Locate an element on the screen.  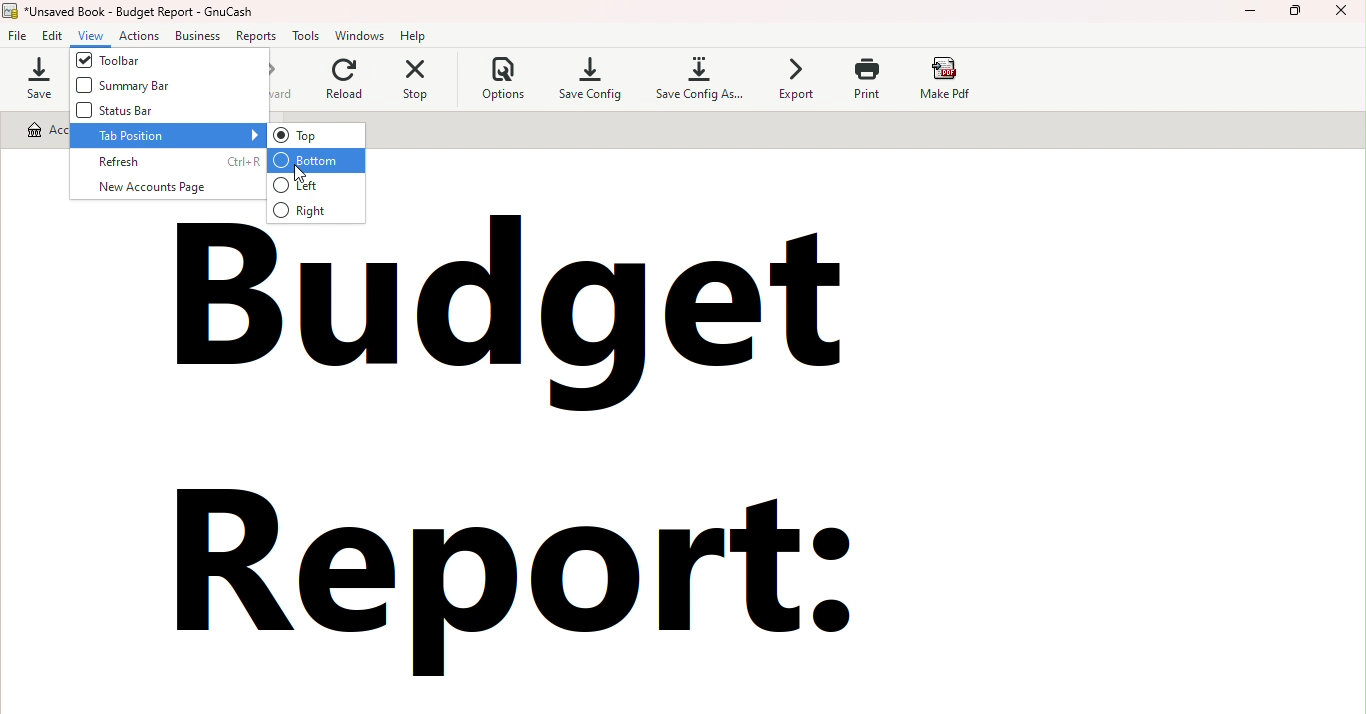
business is located at coordinates (201, 33).